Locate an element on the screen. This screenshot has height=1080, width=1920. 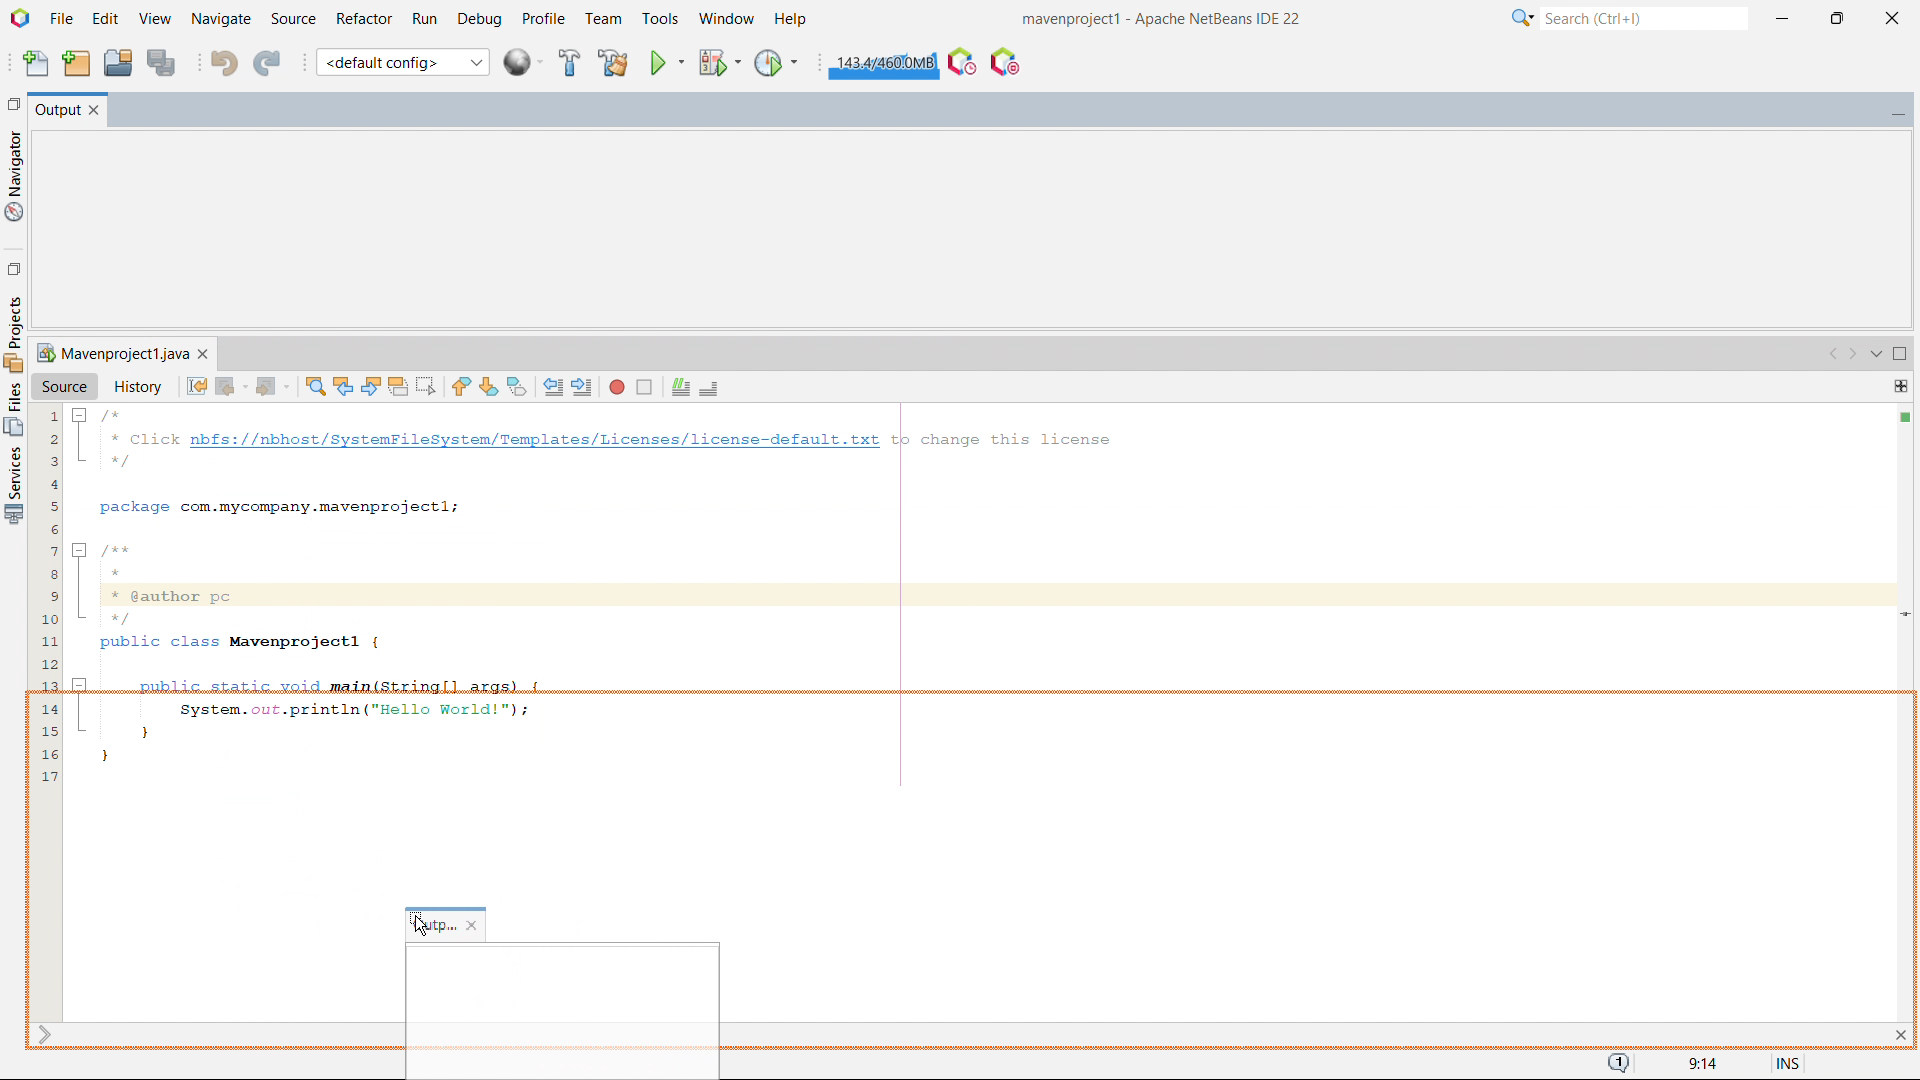
click to force garbage collection is located at coordinates (883, 63).